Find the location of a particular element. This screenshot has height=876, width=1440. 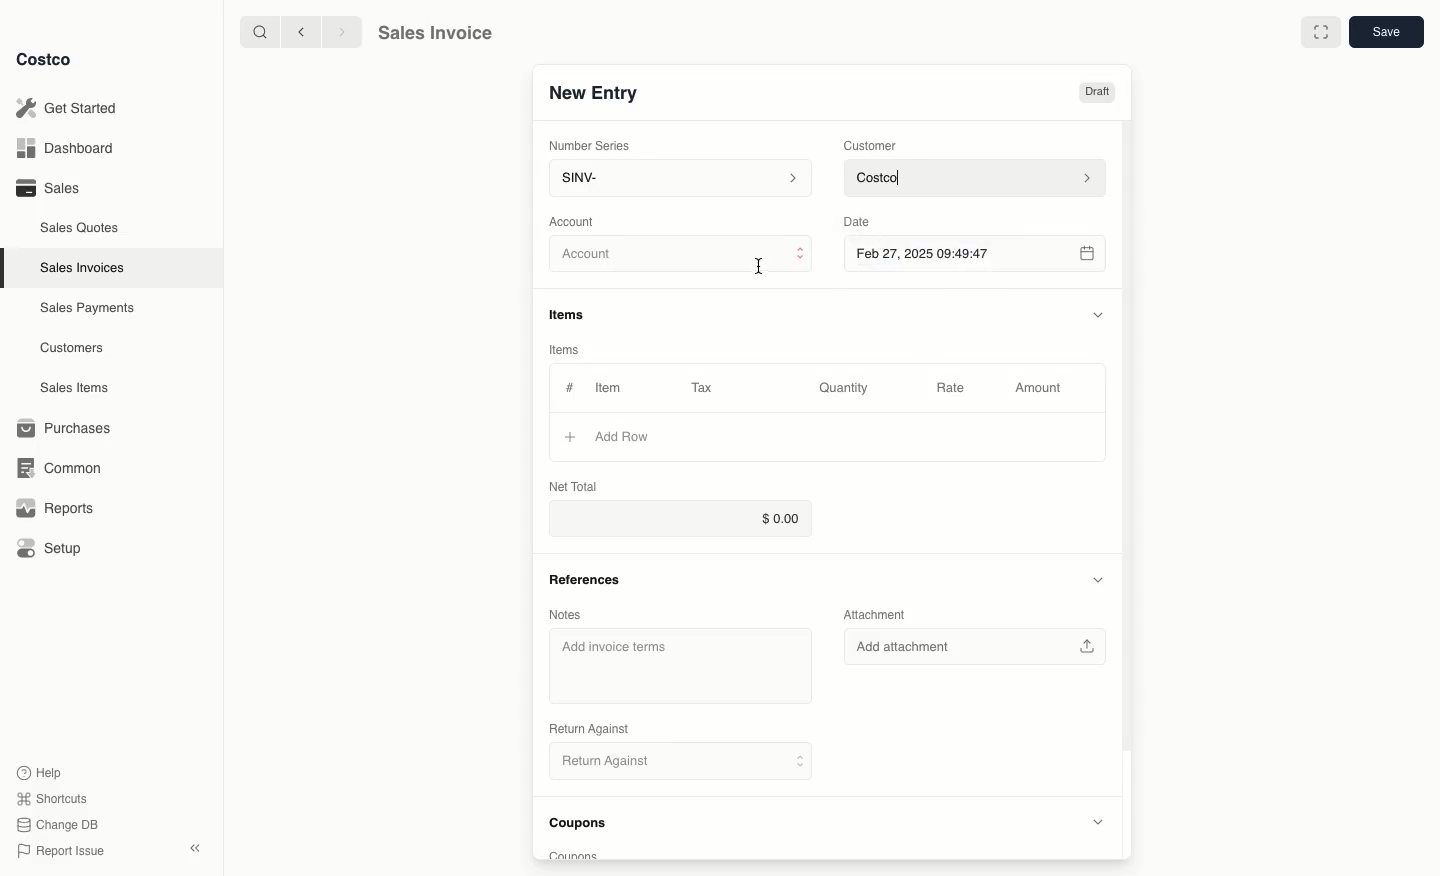

Notes is located at coordinates (565, 615).